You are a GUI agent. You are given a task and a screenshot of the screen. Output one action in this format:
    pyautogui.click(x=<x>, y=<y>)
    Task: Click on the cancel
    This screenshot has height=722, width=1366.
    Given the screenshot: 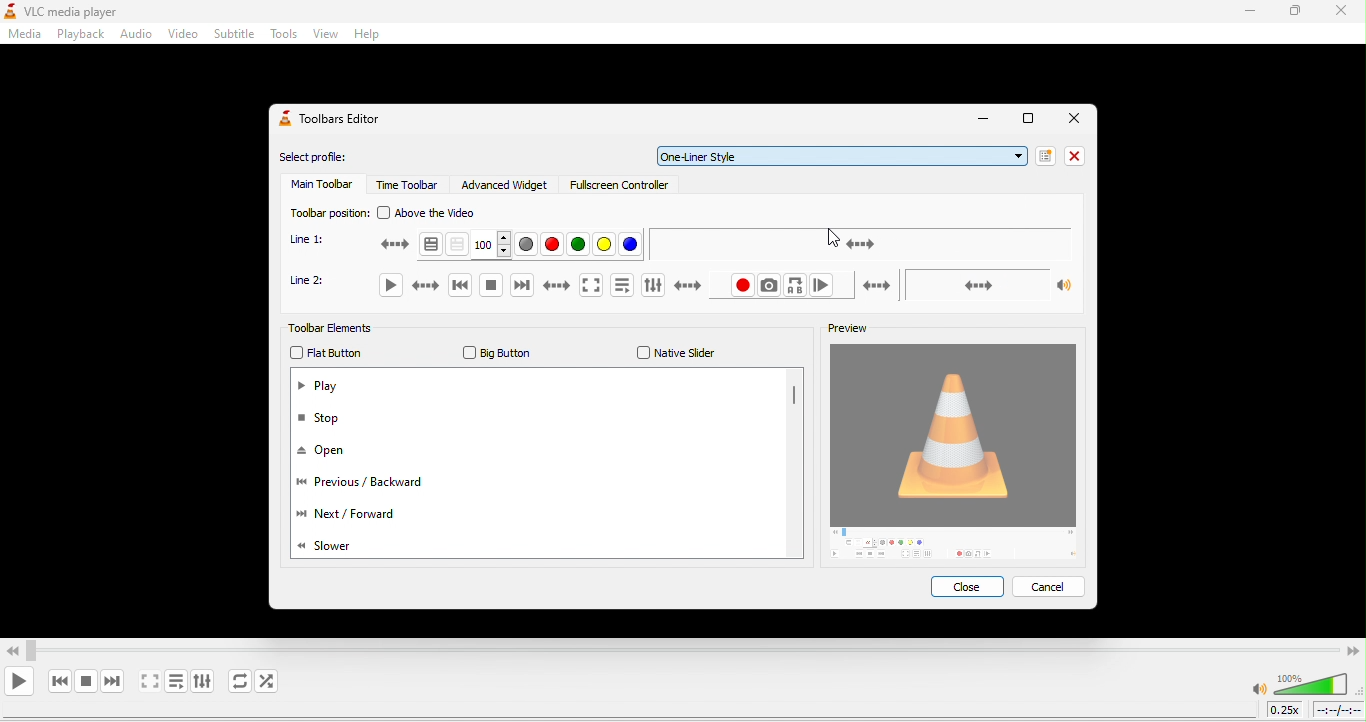 What is the action you would take?
    pyautogui.click(x=1053, y=586)
    